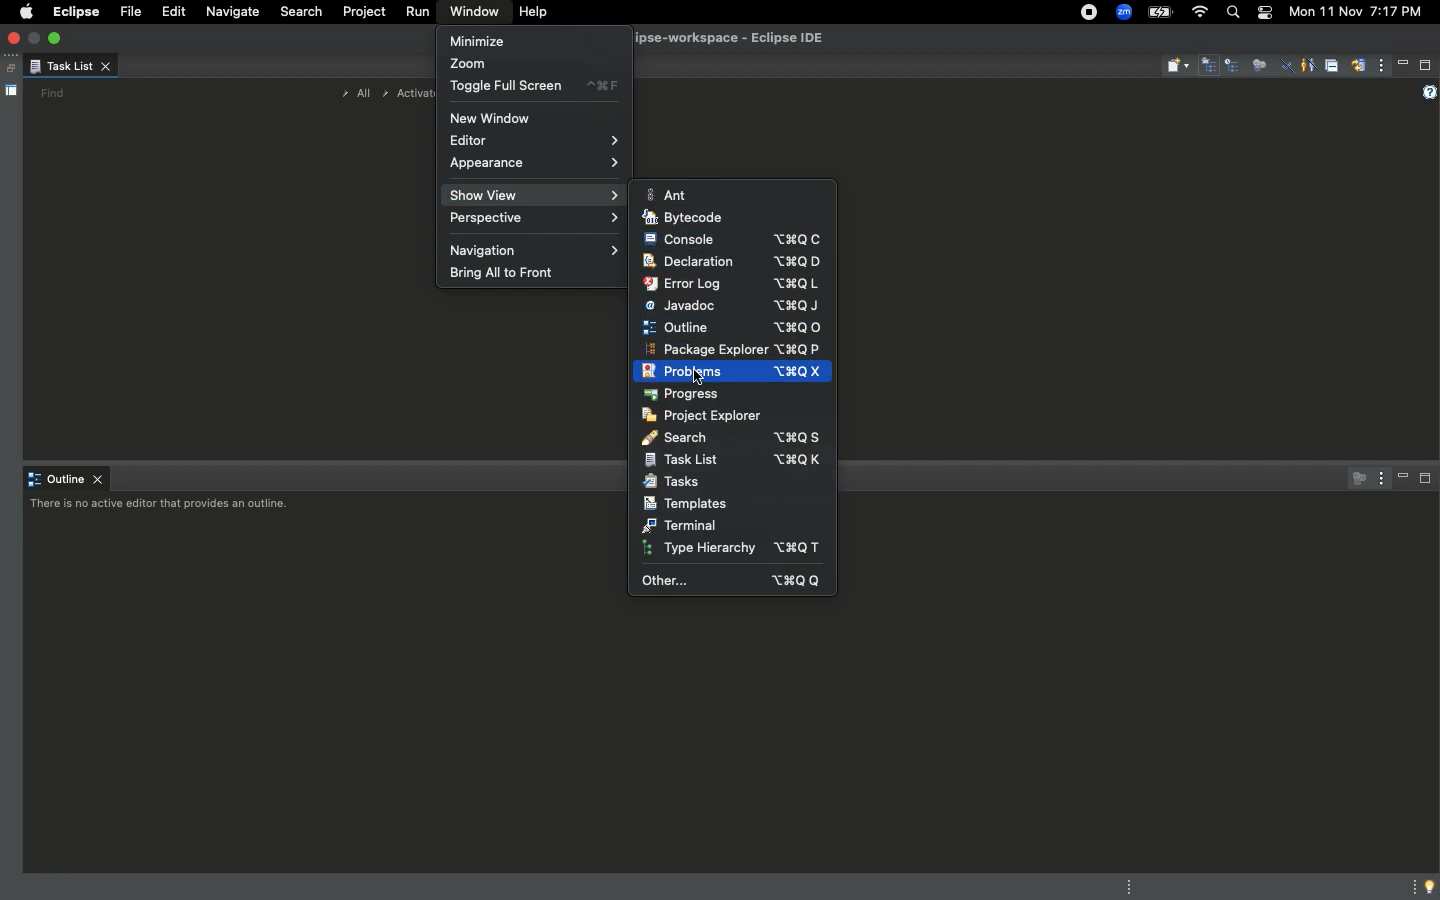 The image size is (1440, 900). Describe the element at coordinates (737, 262) in the screenshot. I see `Declaration` at that location.